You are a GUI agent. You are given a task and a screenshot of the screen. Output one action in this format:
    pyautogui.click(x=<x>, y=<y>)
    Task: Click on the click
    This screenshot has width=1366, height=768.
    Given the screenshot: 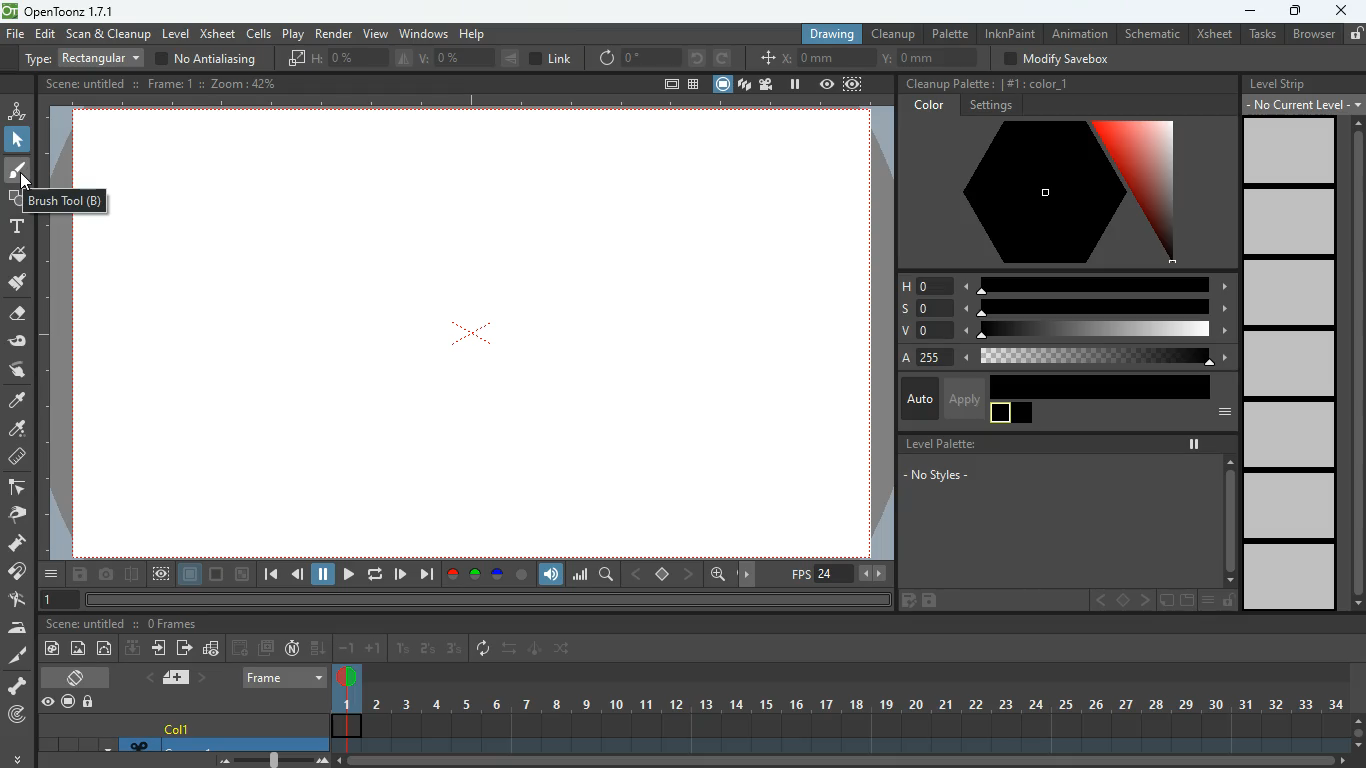 What is the action you would take?
    pyautogui.click(x=19, y=140)
    